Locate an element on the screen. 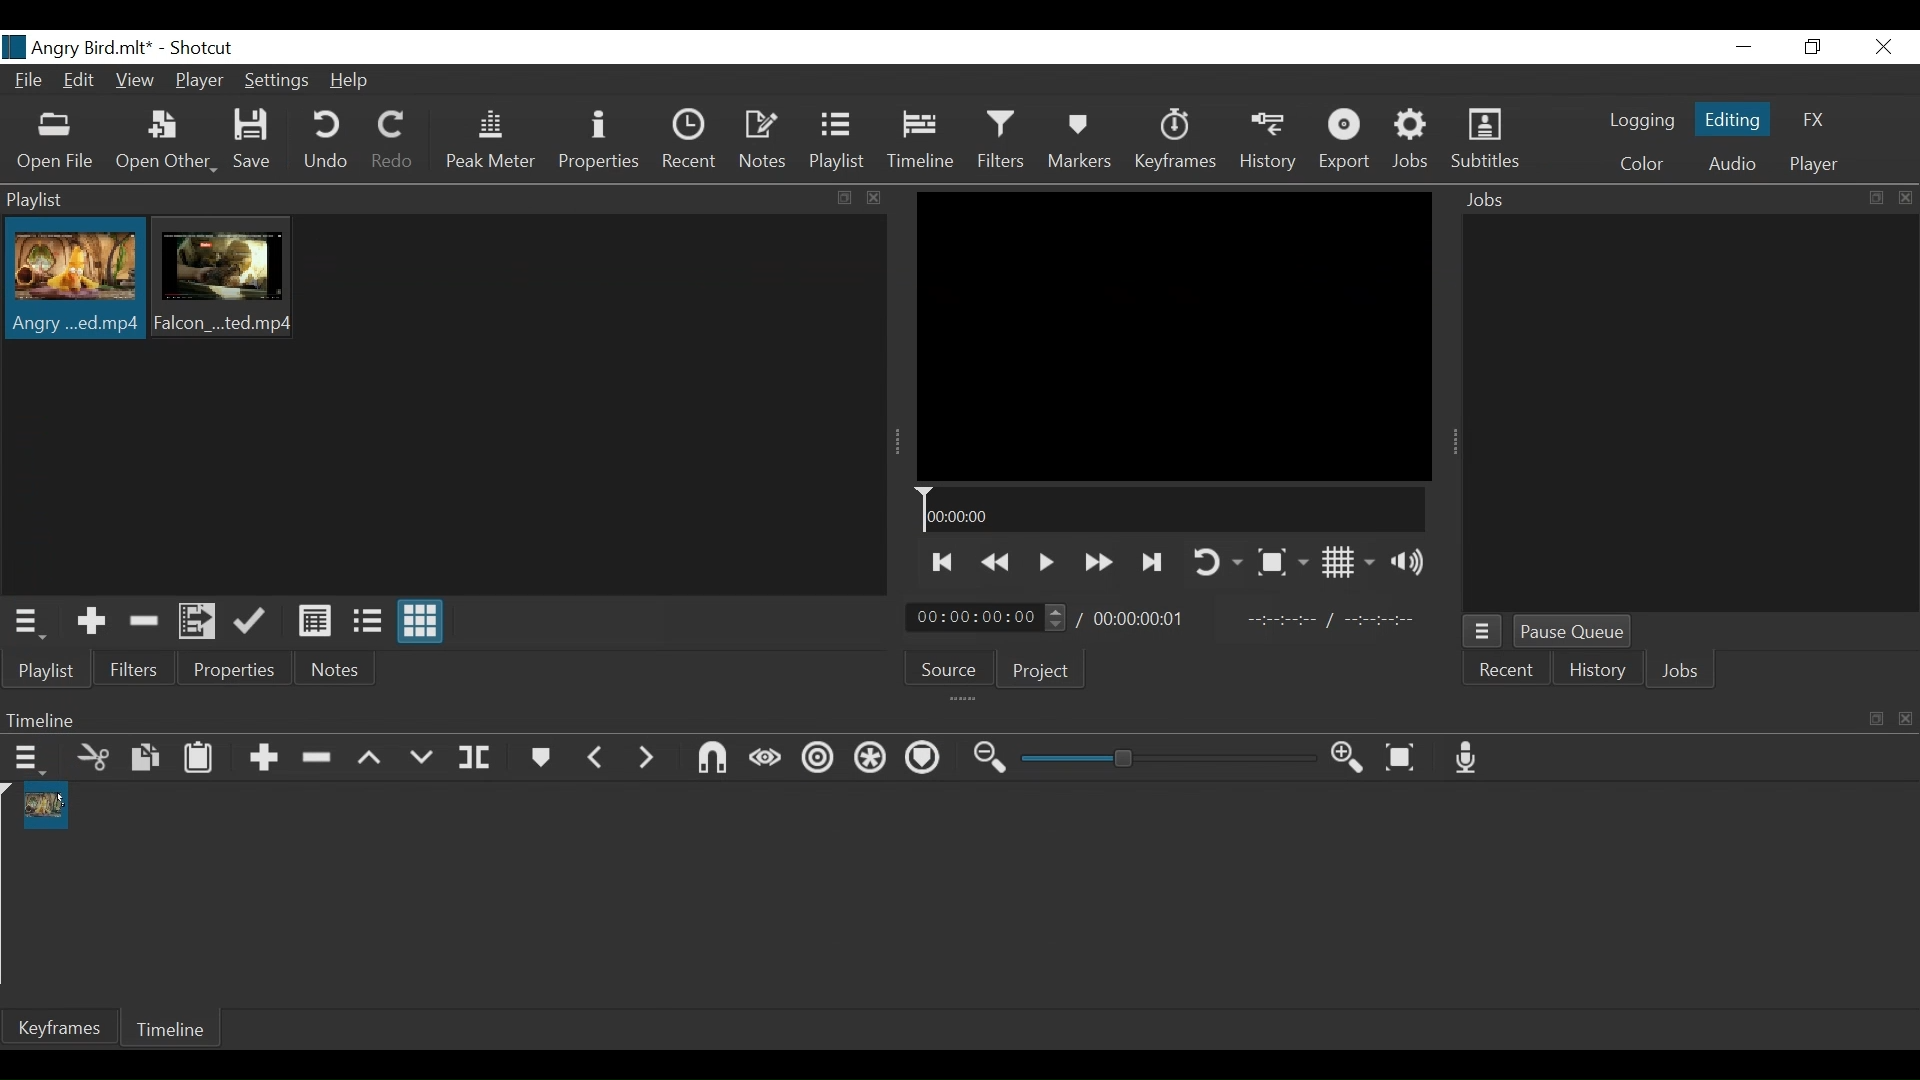 The width and height of the screenshot is (1920, 1080). Play forward quickly is located at coordinates (1097, 563).